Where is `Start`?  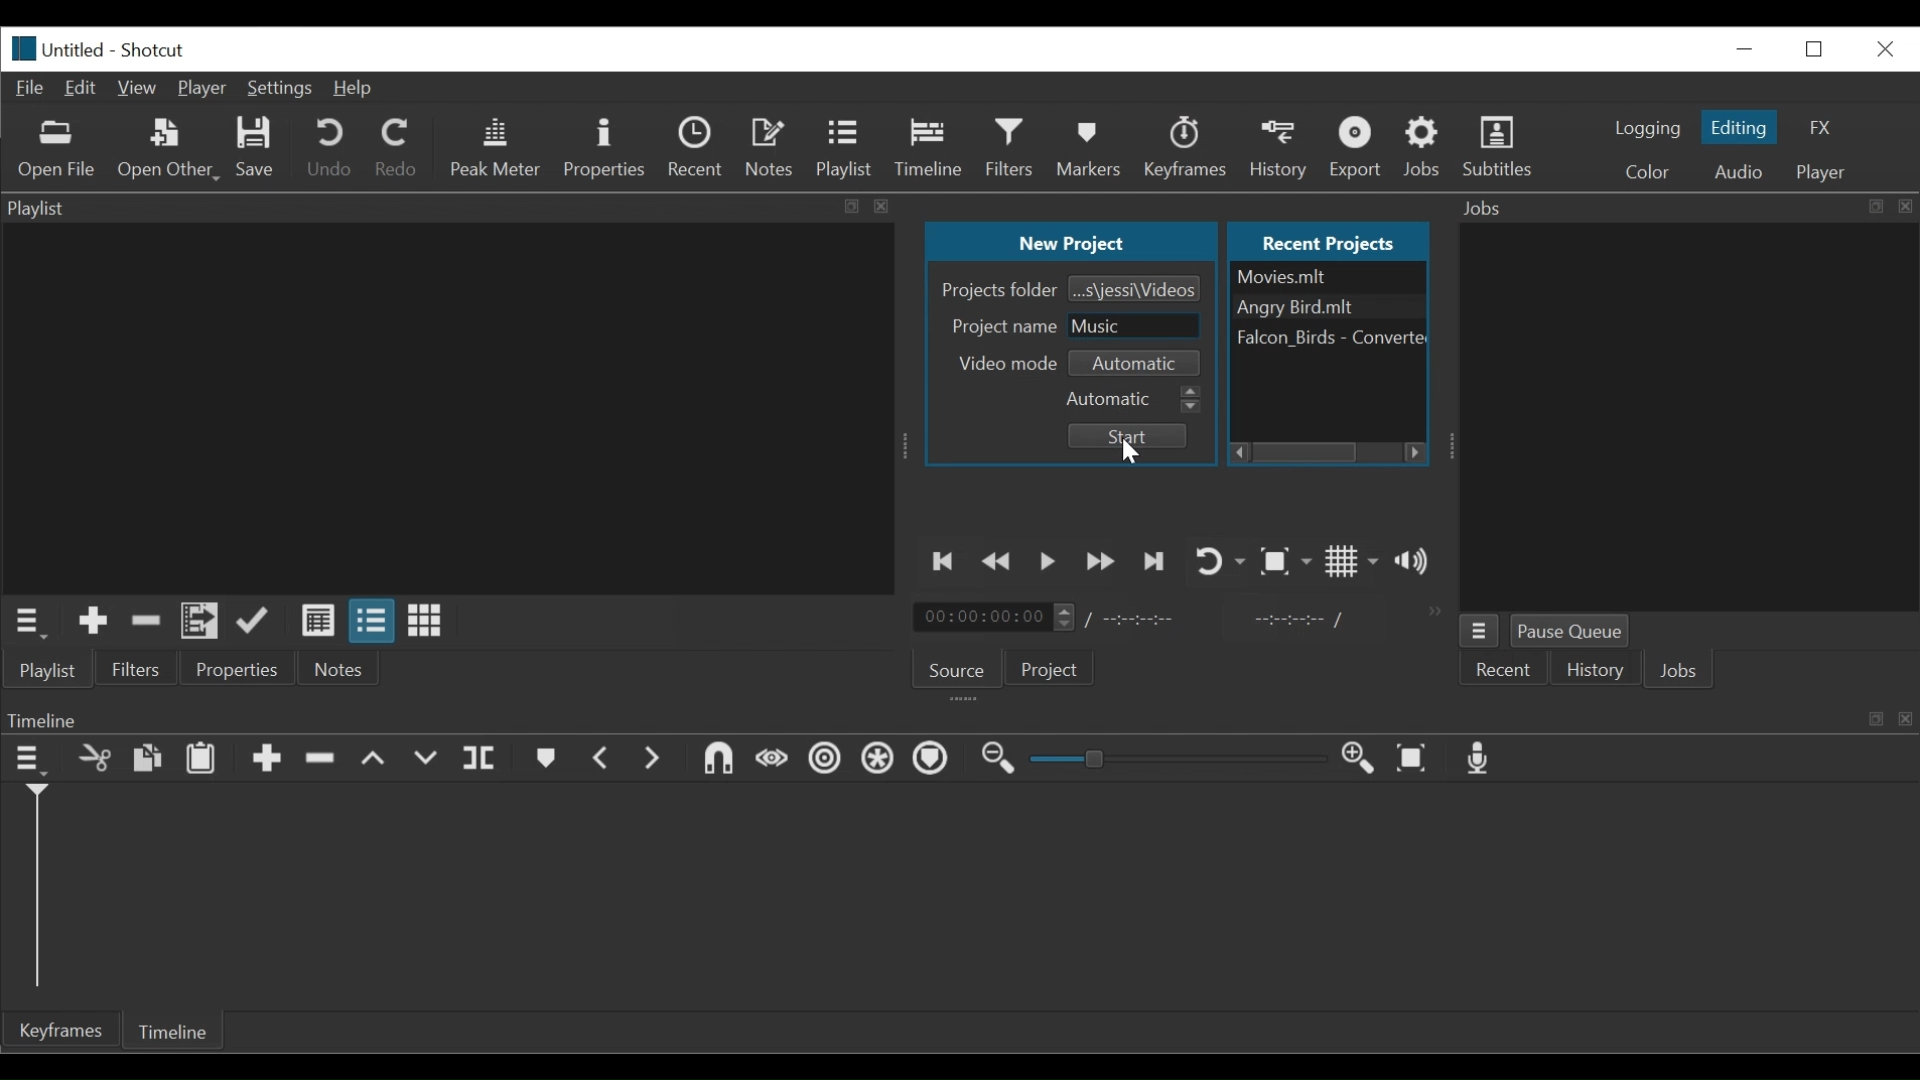 Start is located at coordinates (1131, 435).